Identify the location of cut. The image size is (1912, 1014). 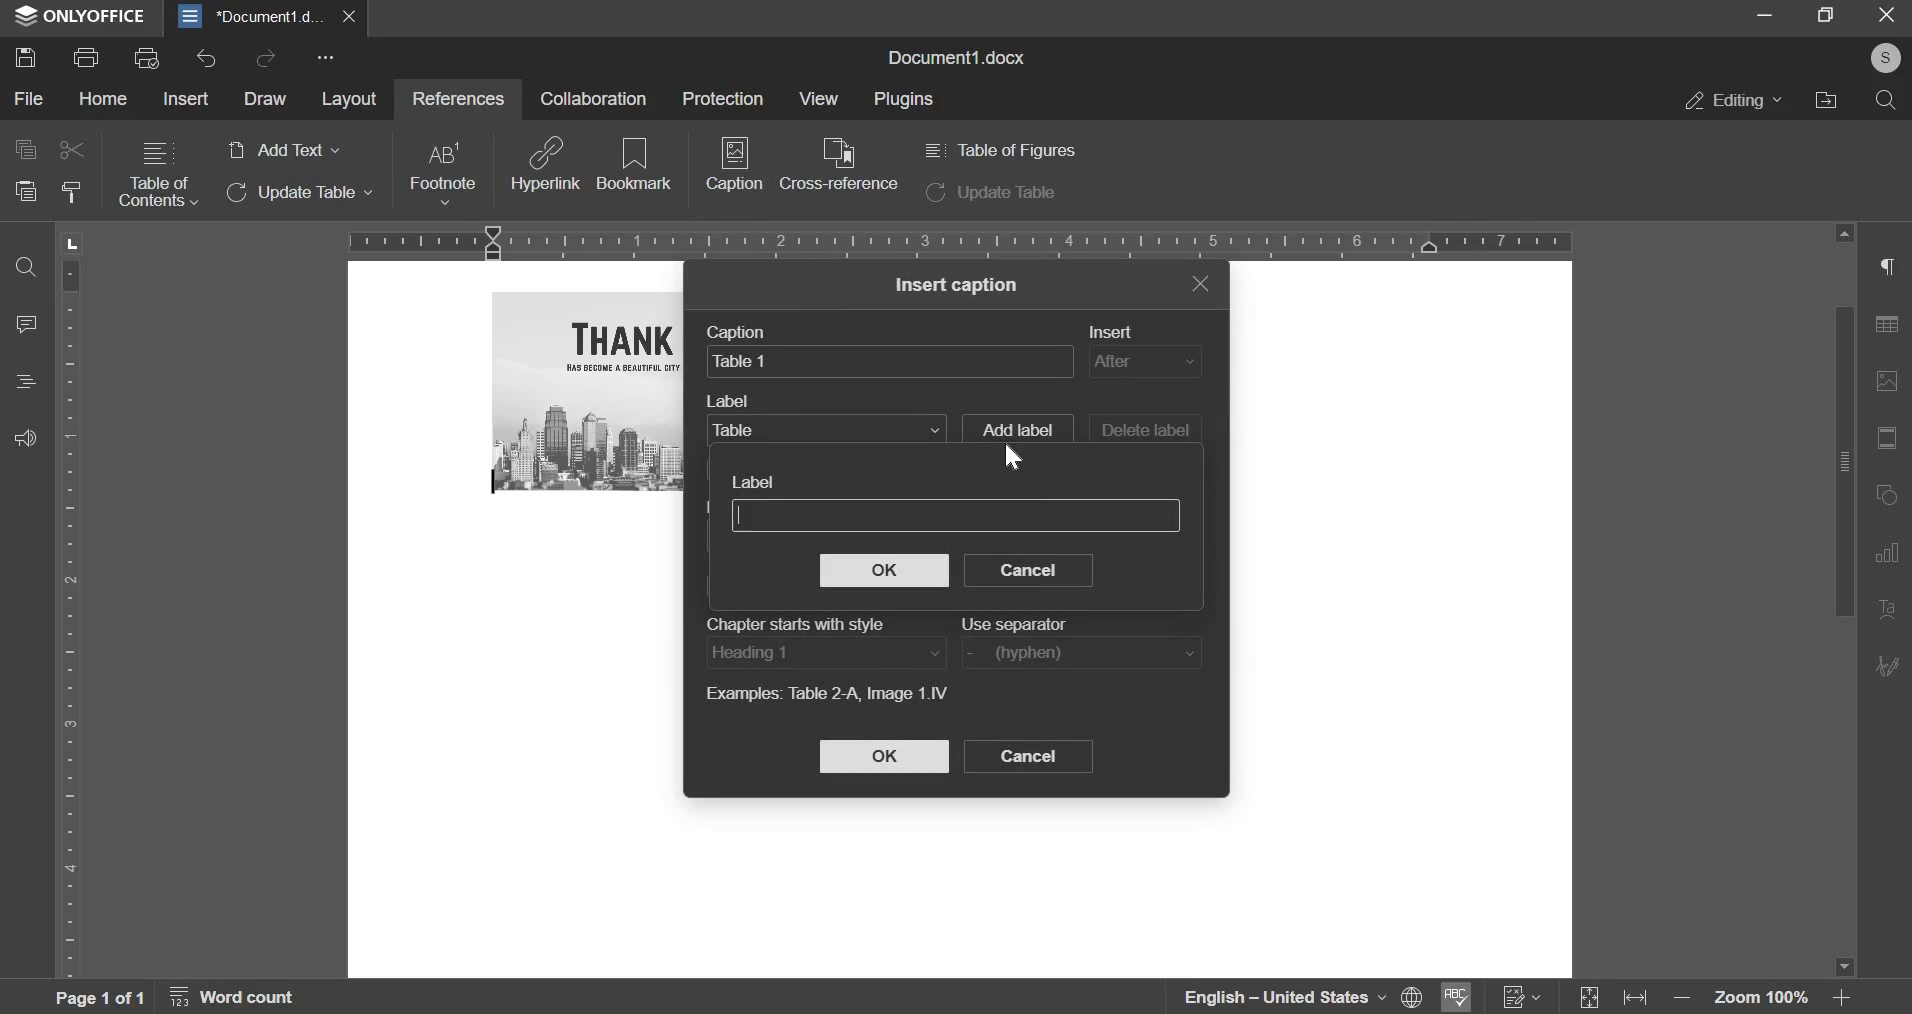
(73, 150).